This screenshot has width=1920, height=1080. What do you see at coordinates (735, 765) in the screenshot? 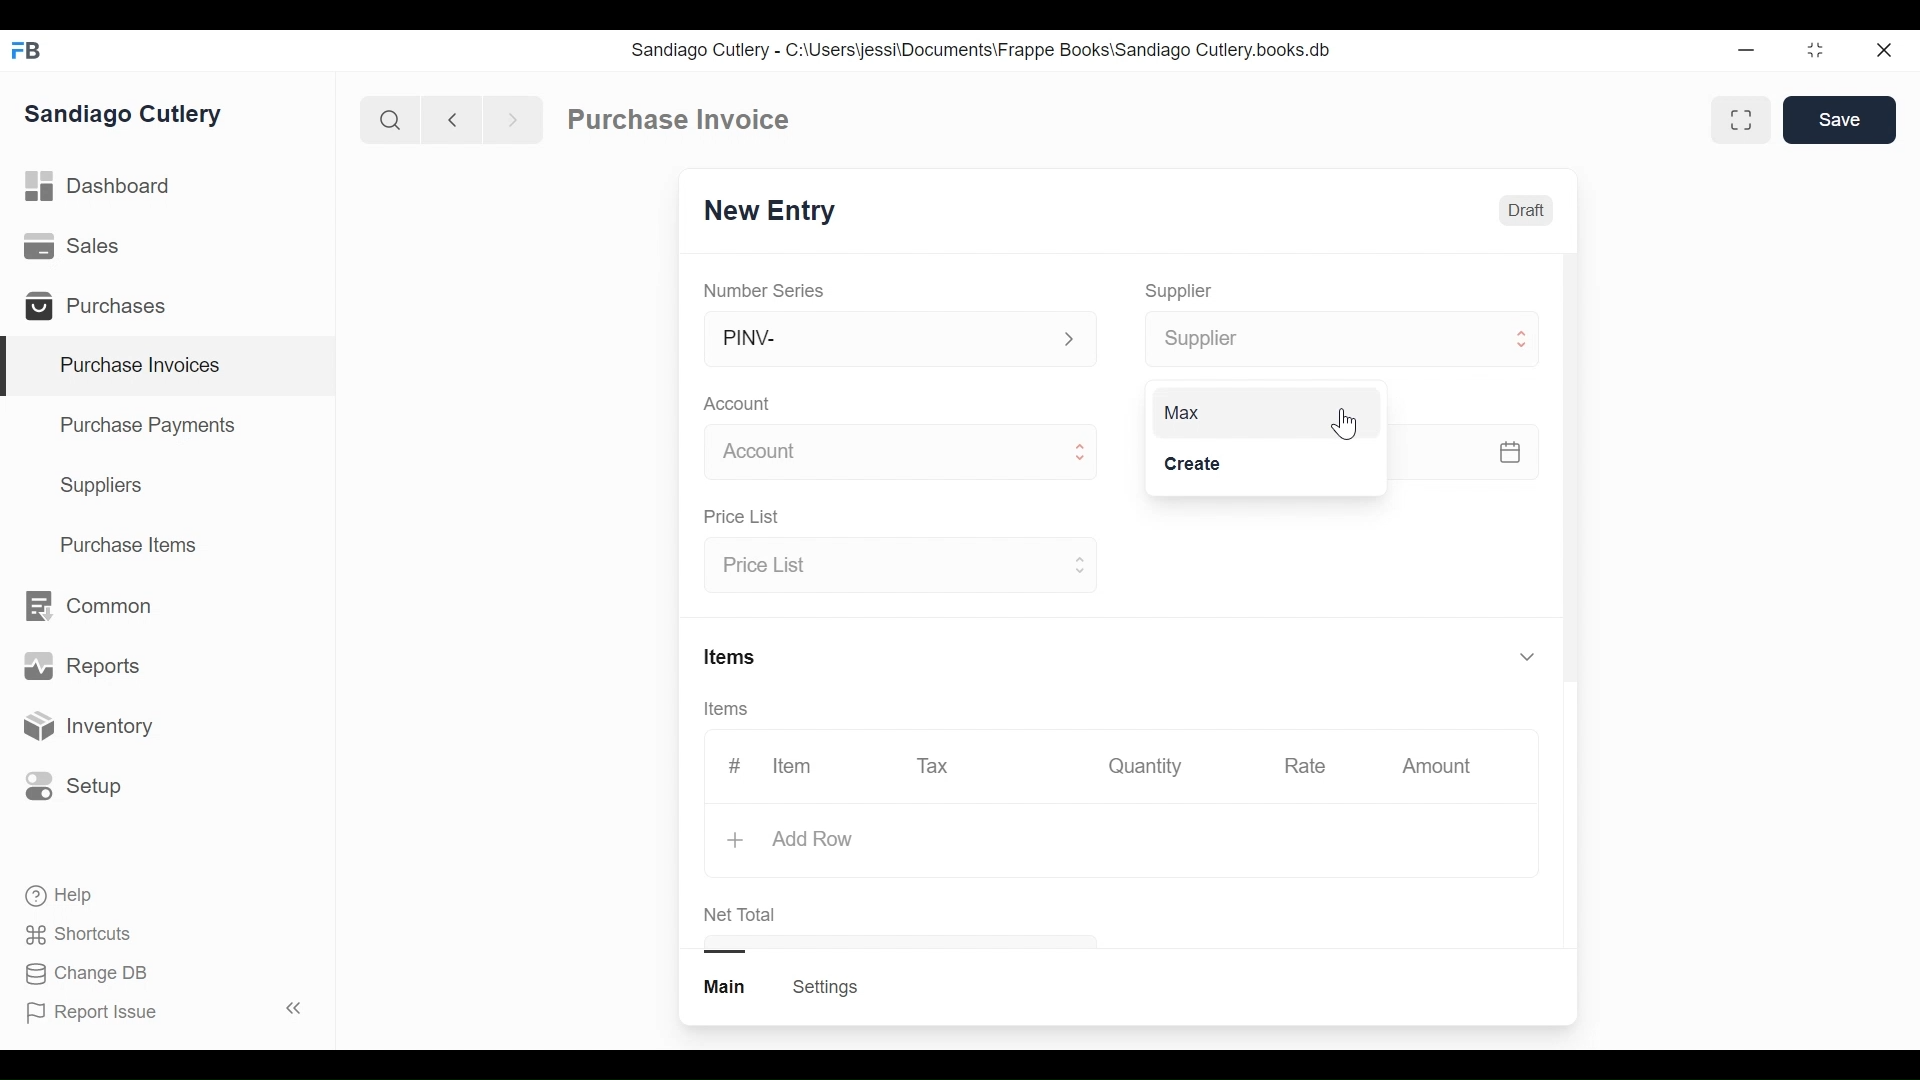
I see `#` at bounding box center [735, 765].